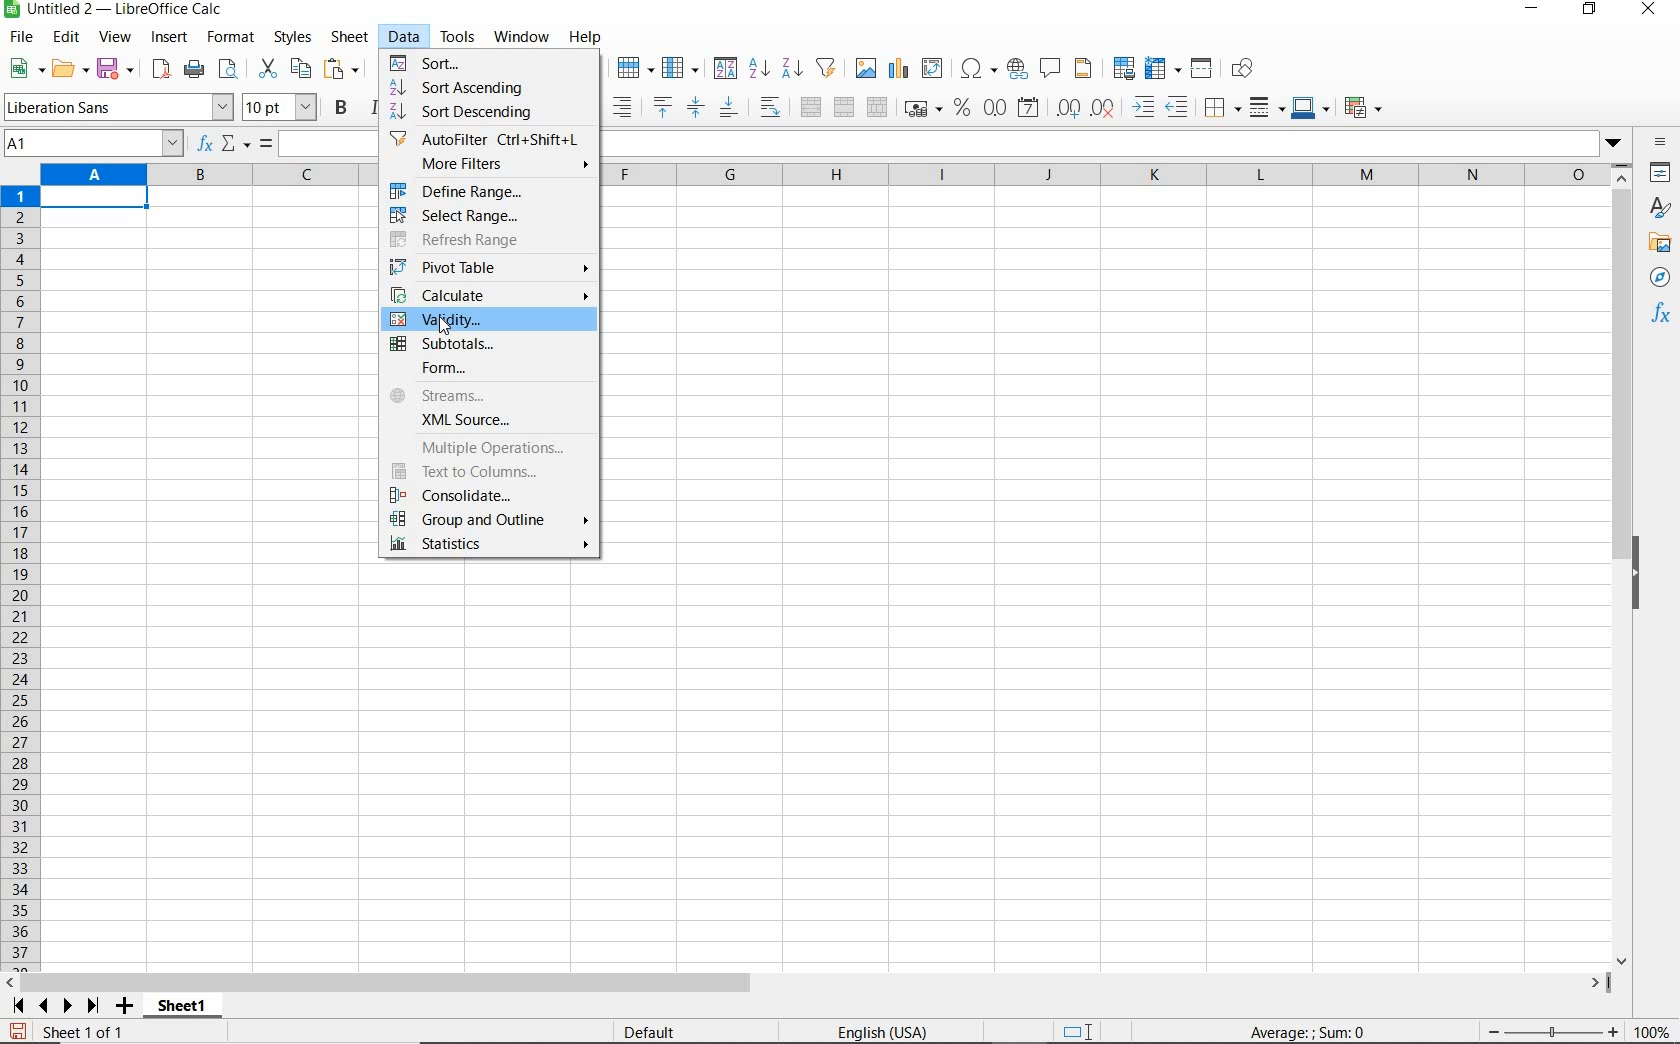 Image resolution: width=1680 pixels, height=1044 pixels. I want to click on close, so click(1647, 10).